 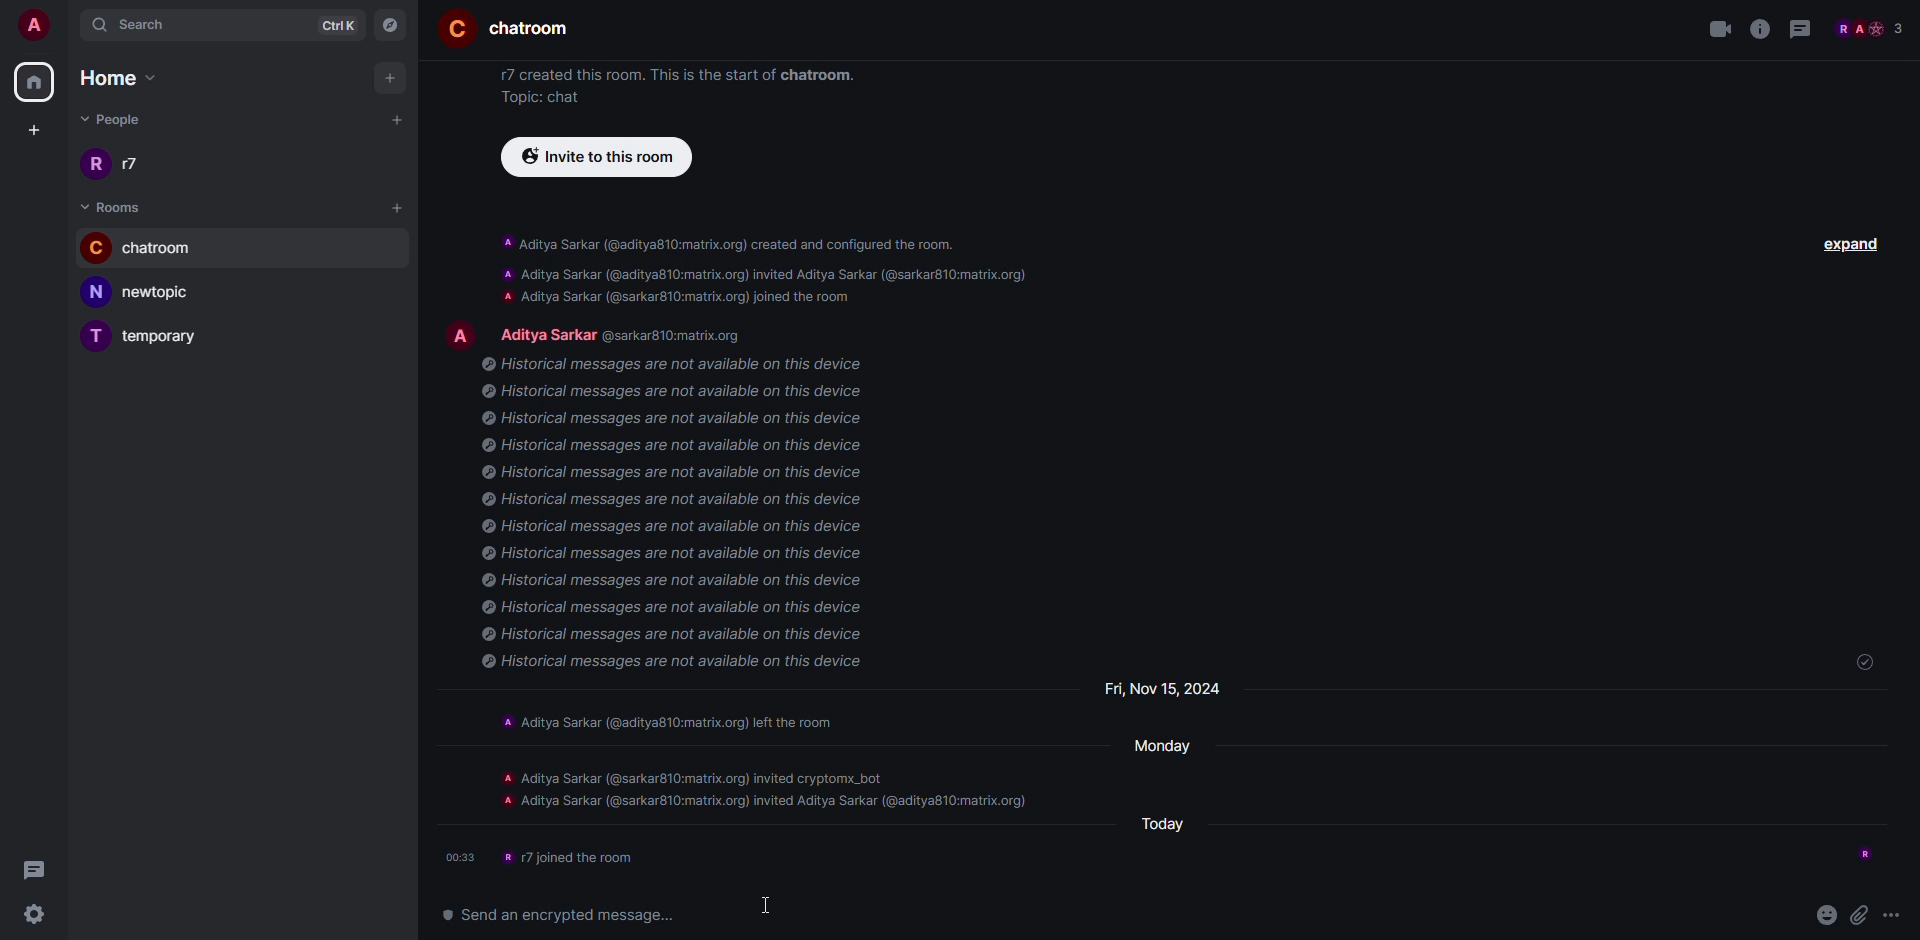 What do you see at coordinates (153, 335) in the screenshot?
I see `temporary` at bounding box center [153, 335].